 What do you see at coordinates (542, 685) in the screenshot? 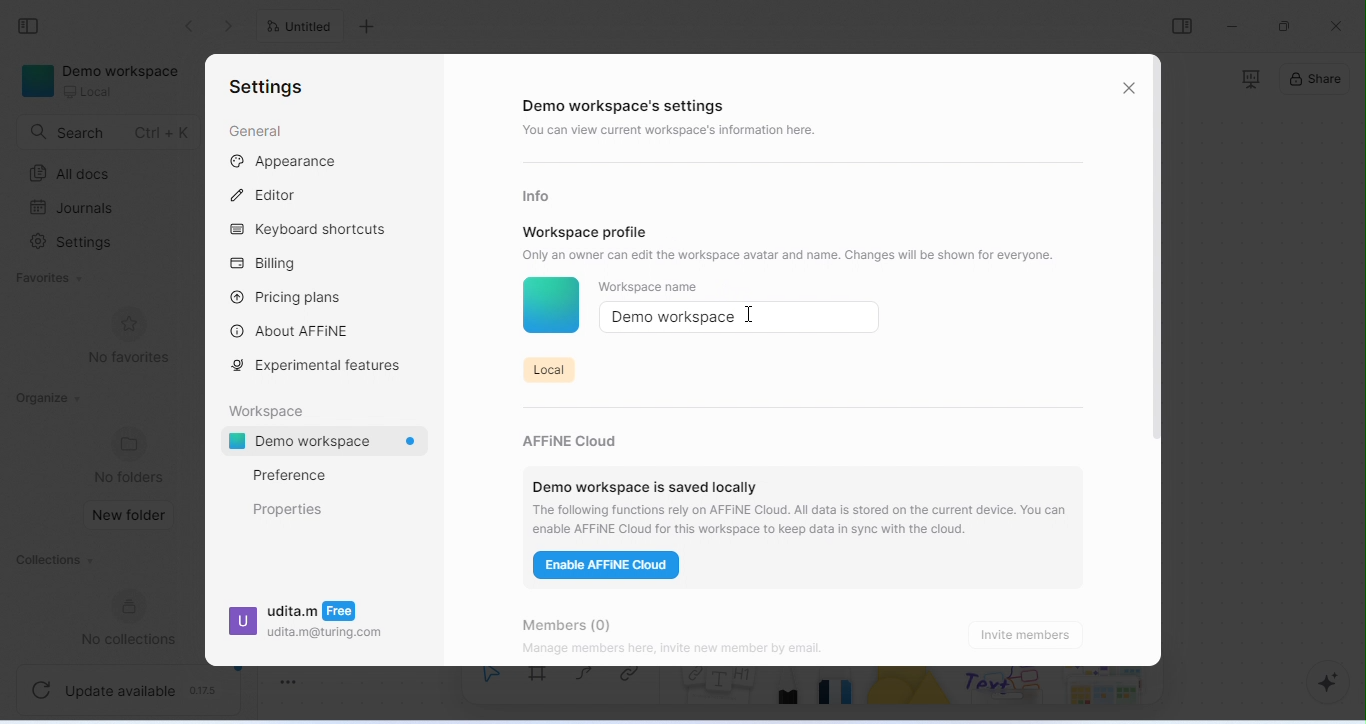
I see `frame` at bounding box center [542, 685].